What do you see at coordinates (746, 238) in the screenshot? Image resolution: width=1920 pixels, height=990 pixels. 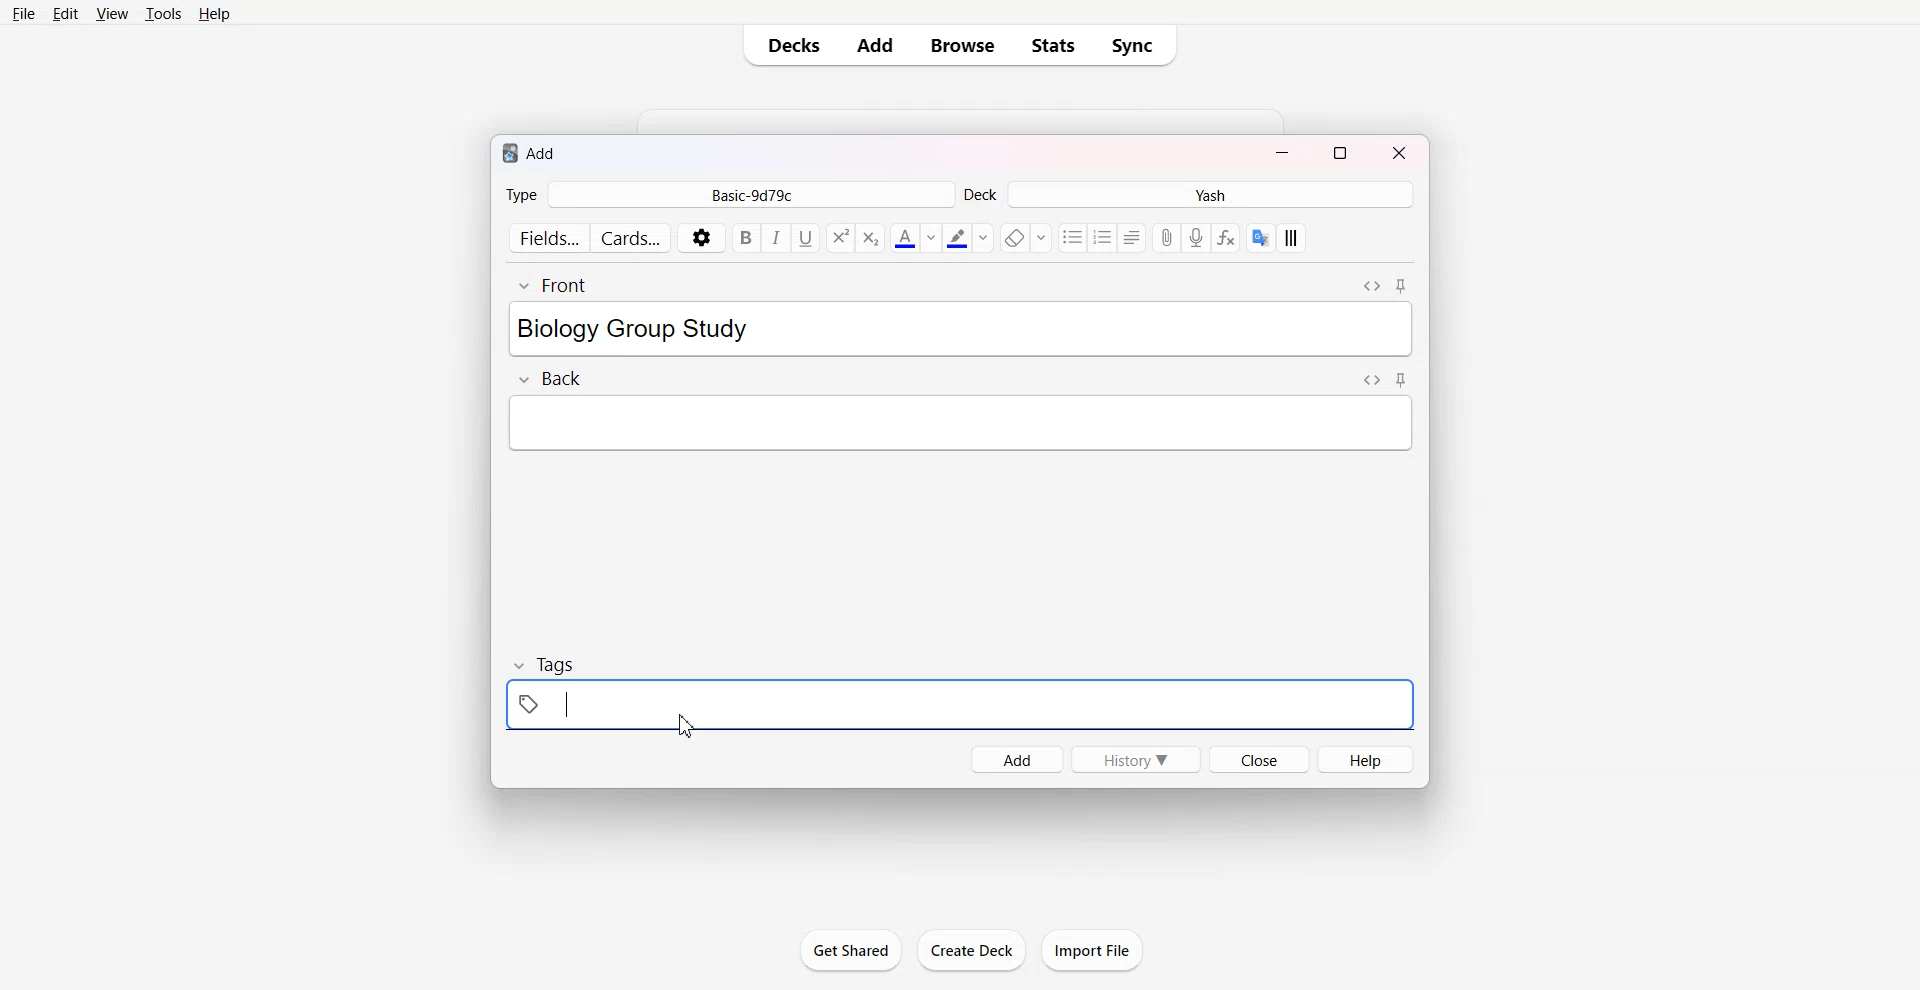 I see `Bold` at bounding box center [746, 238].